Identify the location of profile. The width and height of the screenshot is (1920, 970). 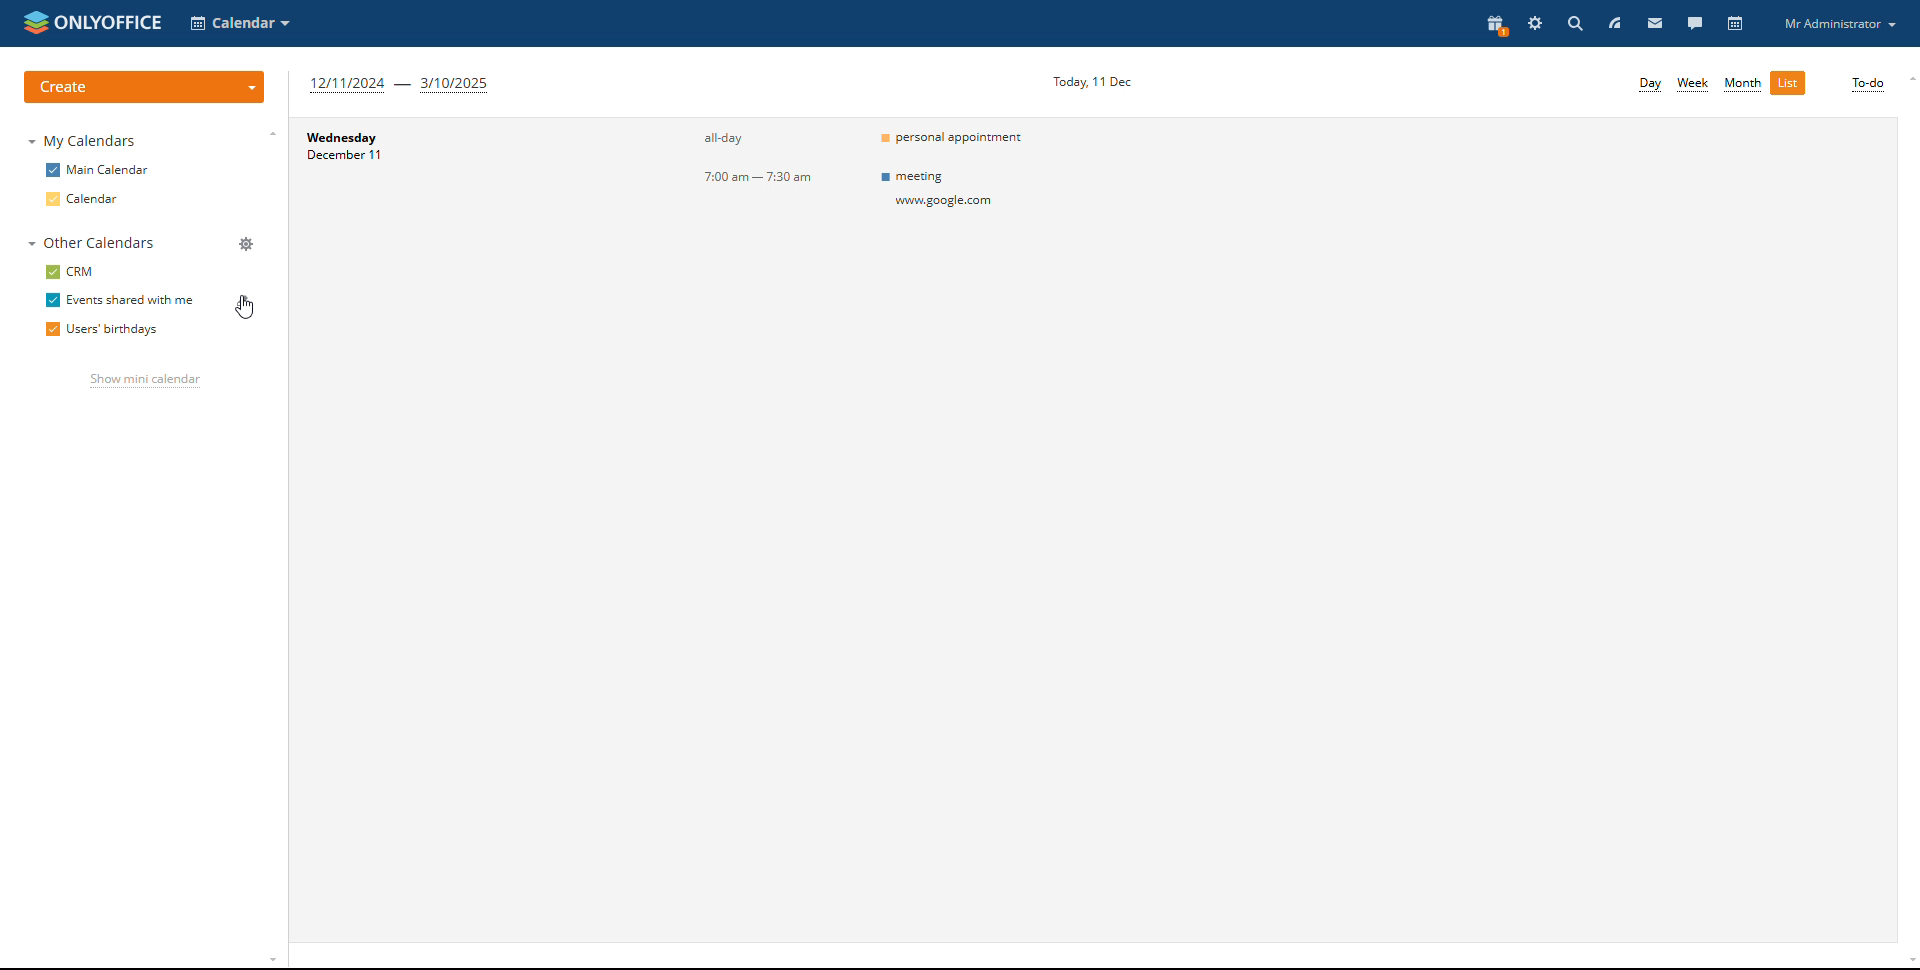
(1840, 24).